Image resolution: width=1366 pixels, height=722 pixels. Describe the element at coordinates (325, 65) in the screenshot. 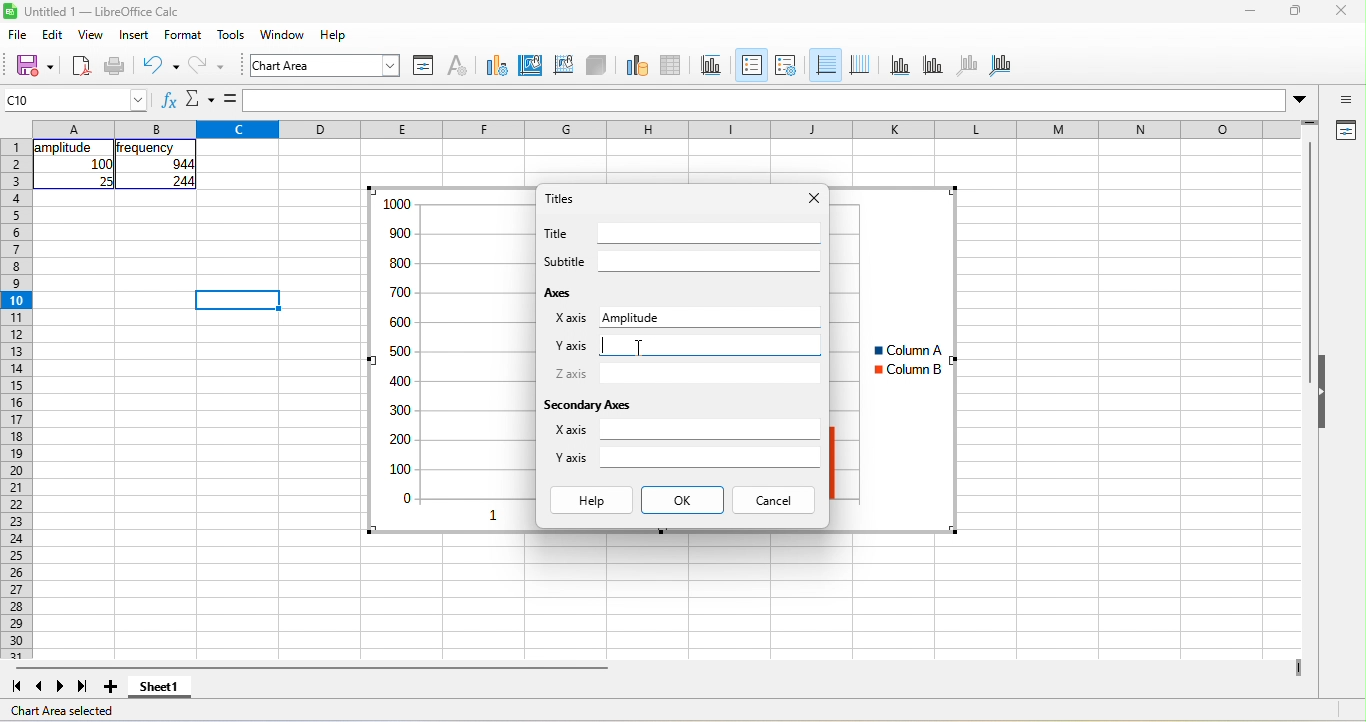

I see `font name` at that location.